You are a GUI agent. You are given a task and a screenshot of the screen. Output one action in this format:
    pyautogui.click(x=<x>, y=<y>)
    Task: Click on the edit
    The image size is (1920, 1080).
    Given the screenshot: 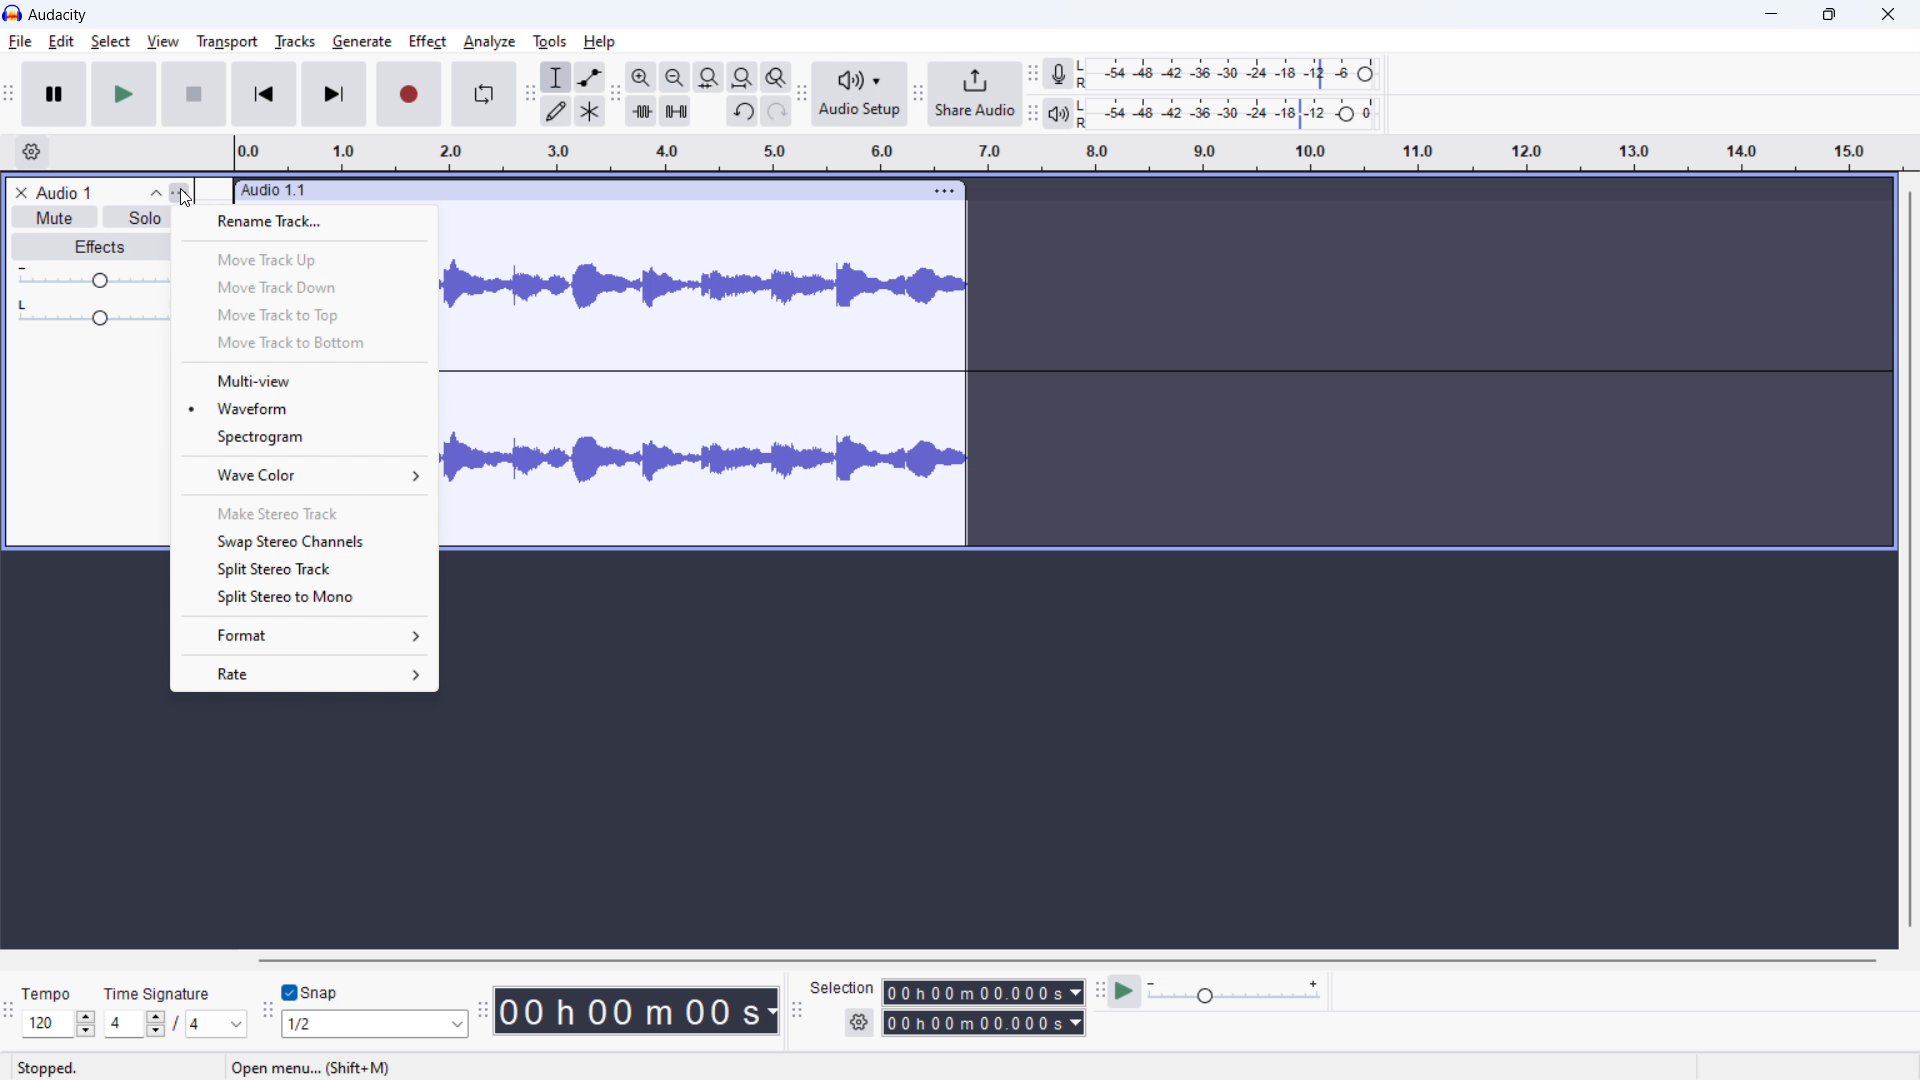 What is the action you would take?
    pyautogui.click(x=63, y=42)
    